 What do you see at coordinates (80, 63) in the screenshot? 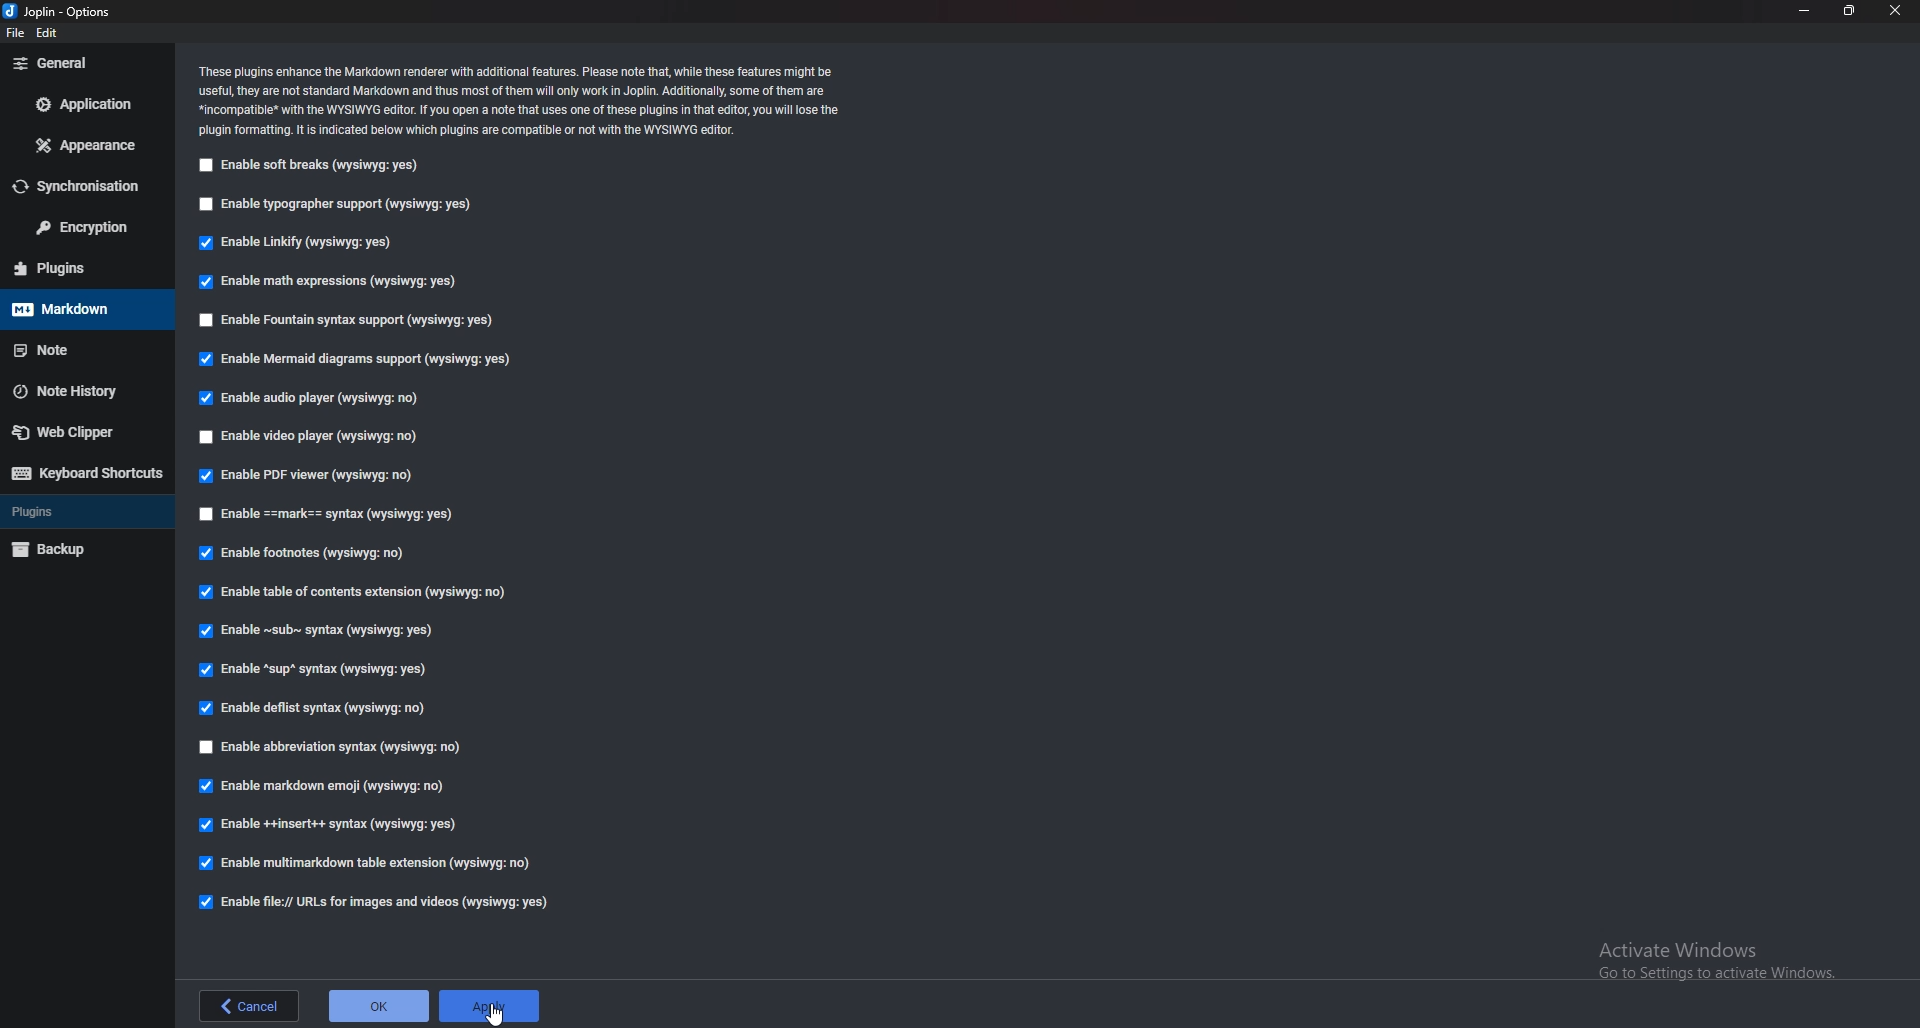
I see `General` at bounding box center [80, 63].